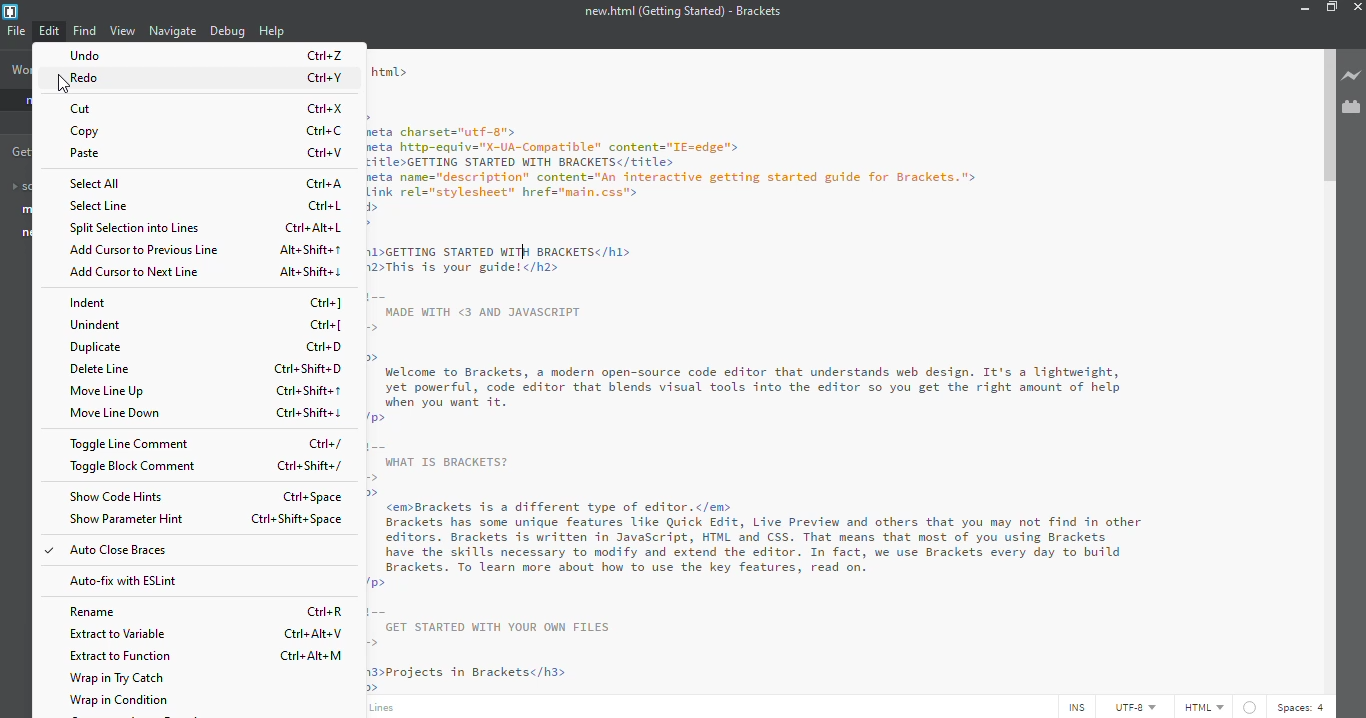 Image resolution: width=1366 pixels, height=718 pixels. What do you see at coordinates (87, 154) in the screenshot?
I see `paste` at bounding box center [87, 154].